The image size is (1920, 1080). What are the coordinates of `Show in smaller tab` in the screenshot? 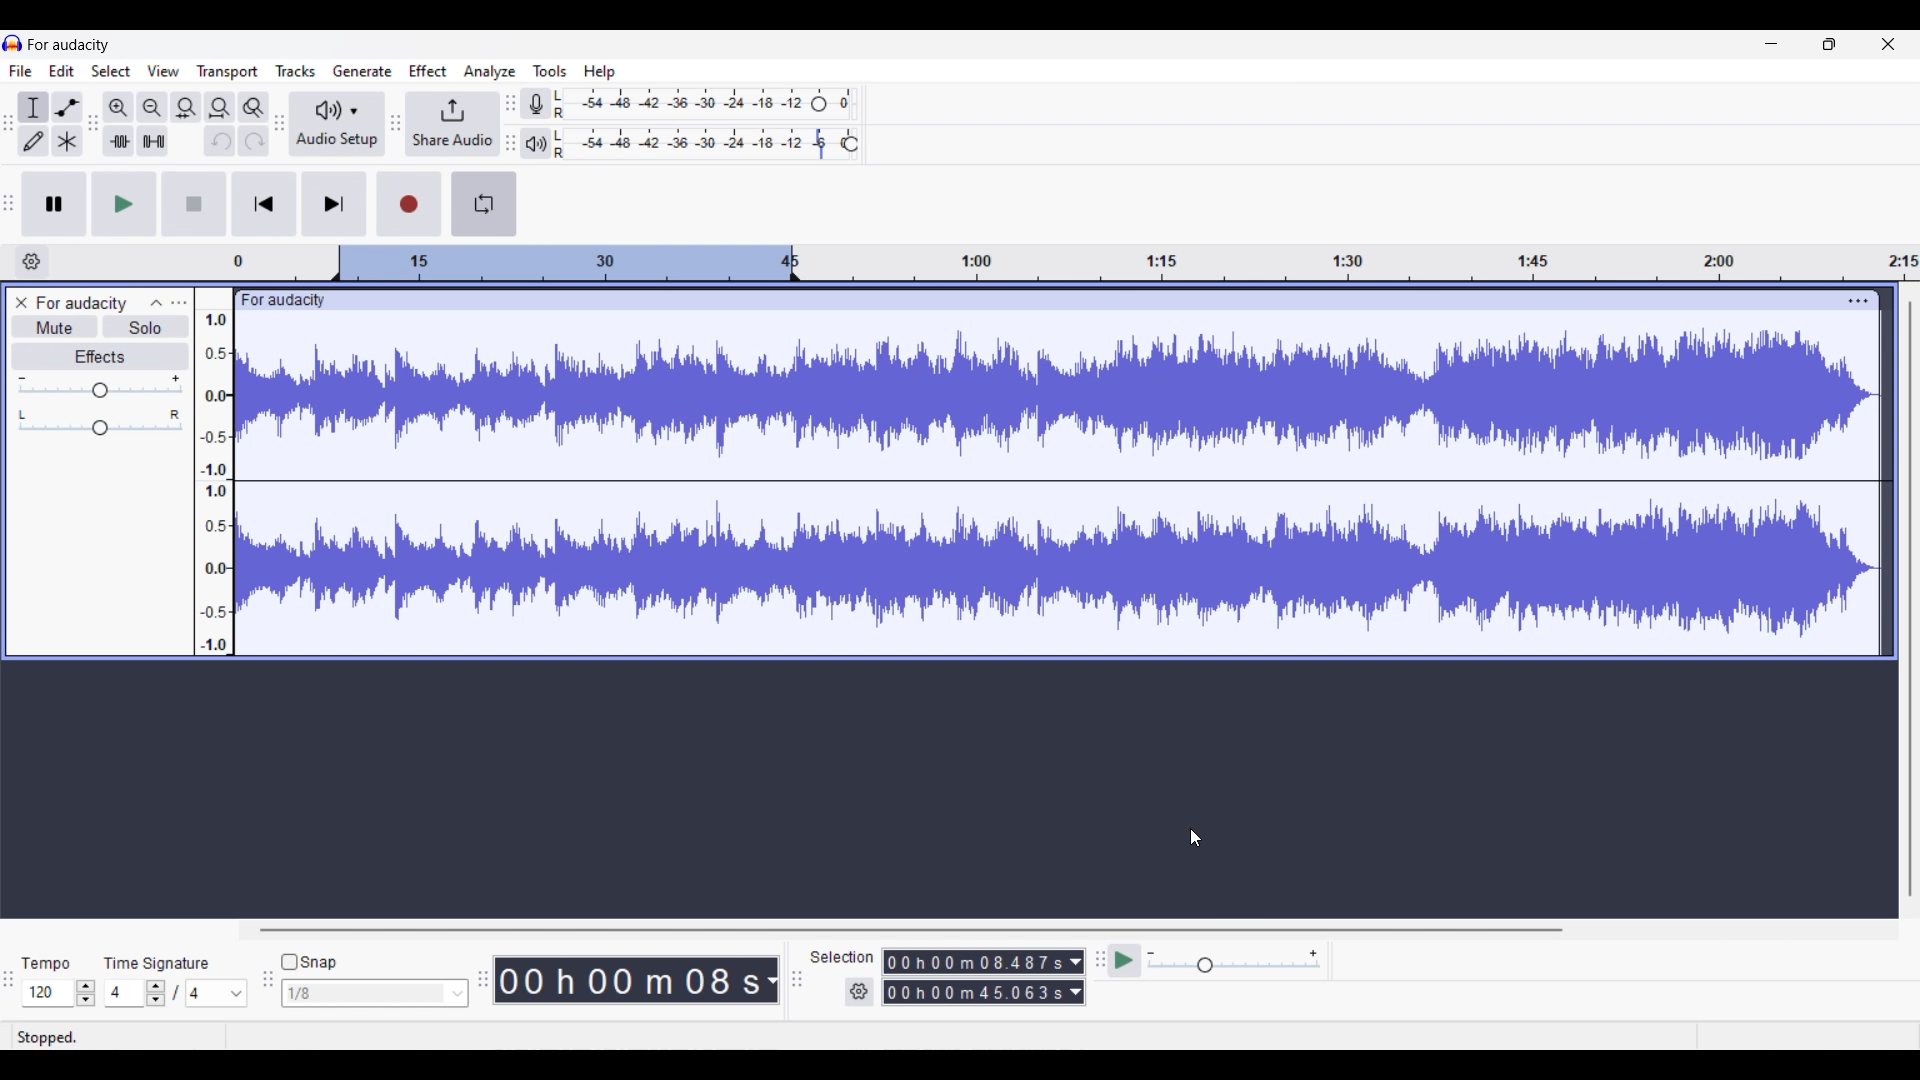 It's located at (1829, 44).